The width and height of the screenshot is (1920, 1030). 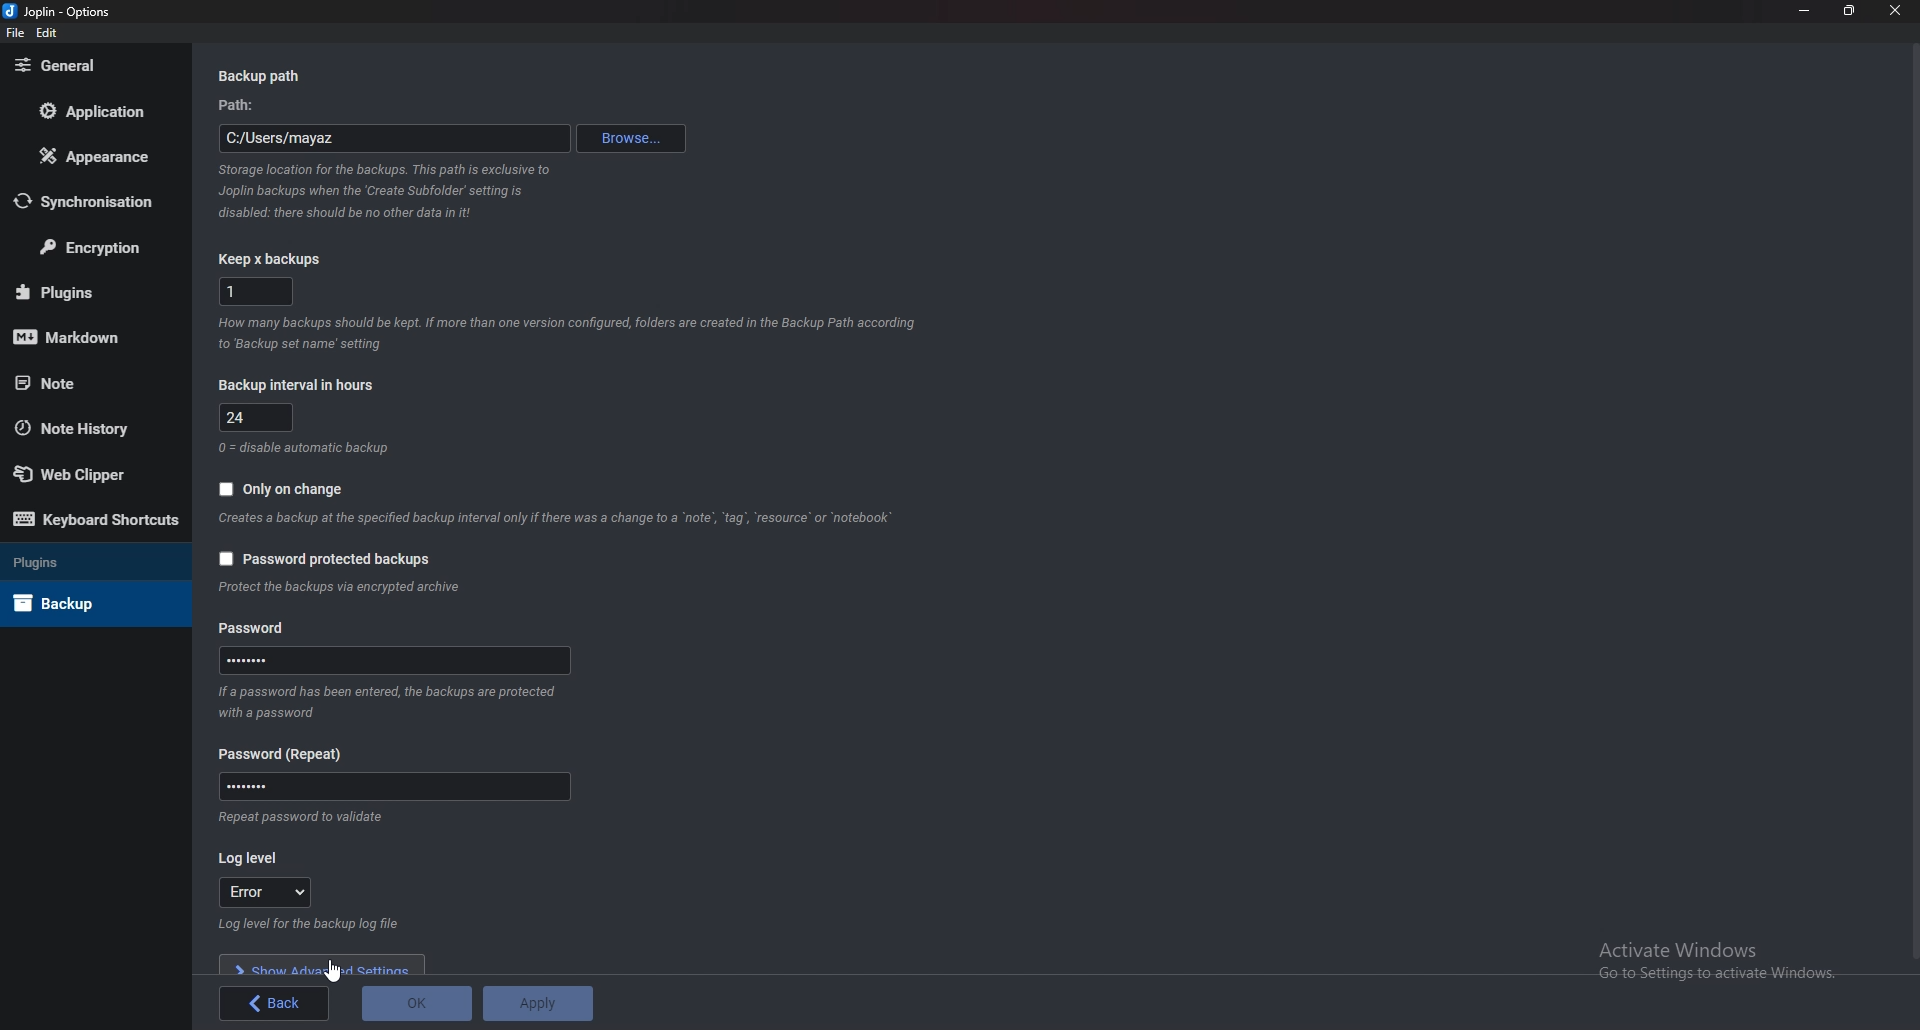 What do you see at coordinates (325, 966) in the screenshot?
I see `show advanced settings` at bounding box center [325, 966].